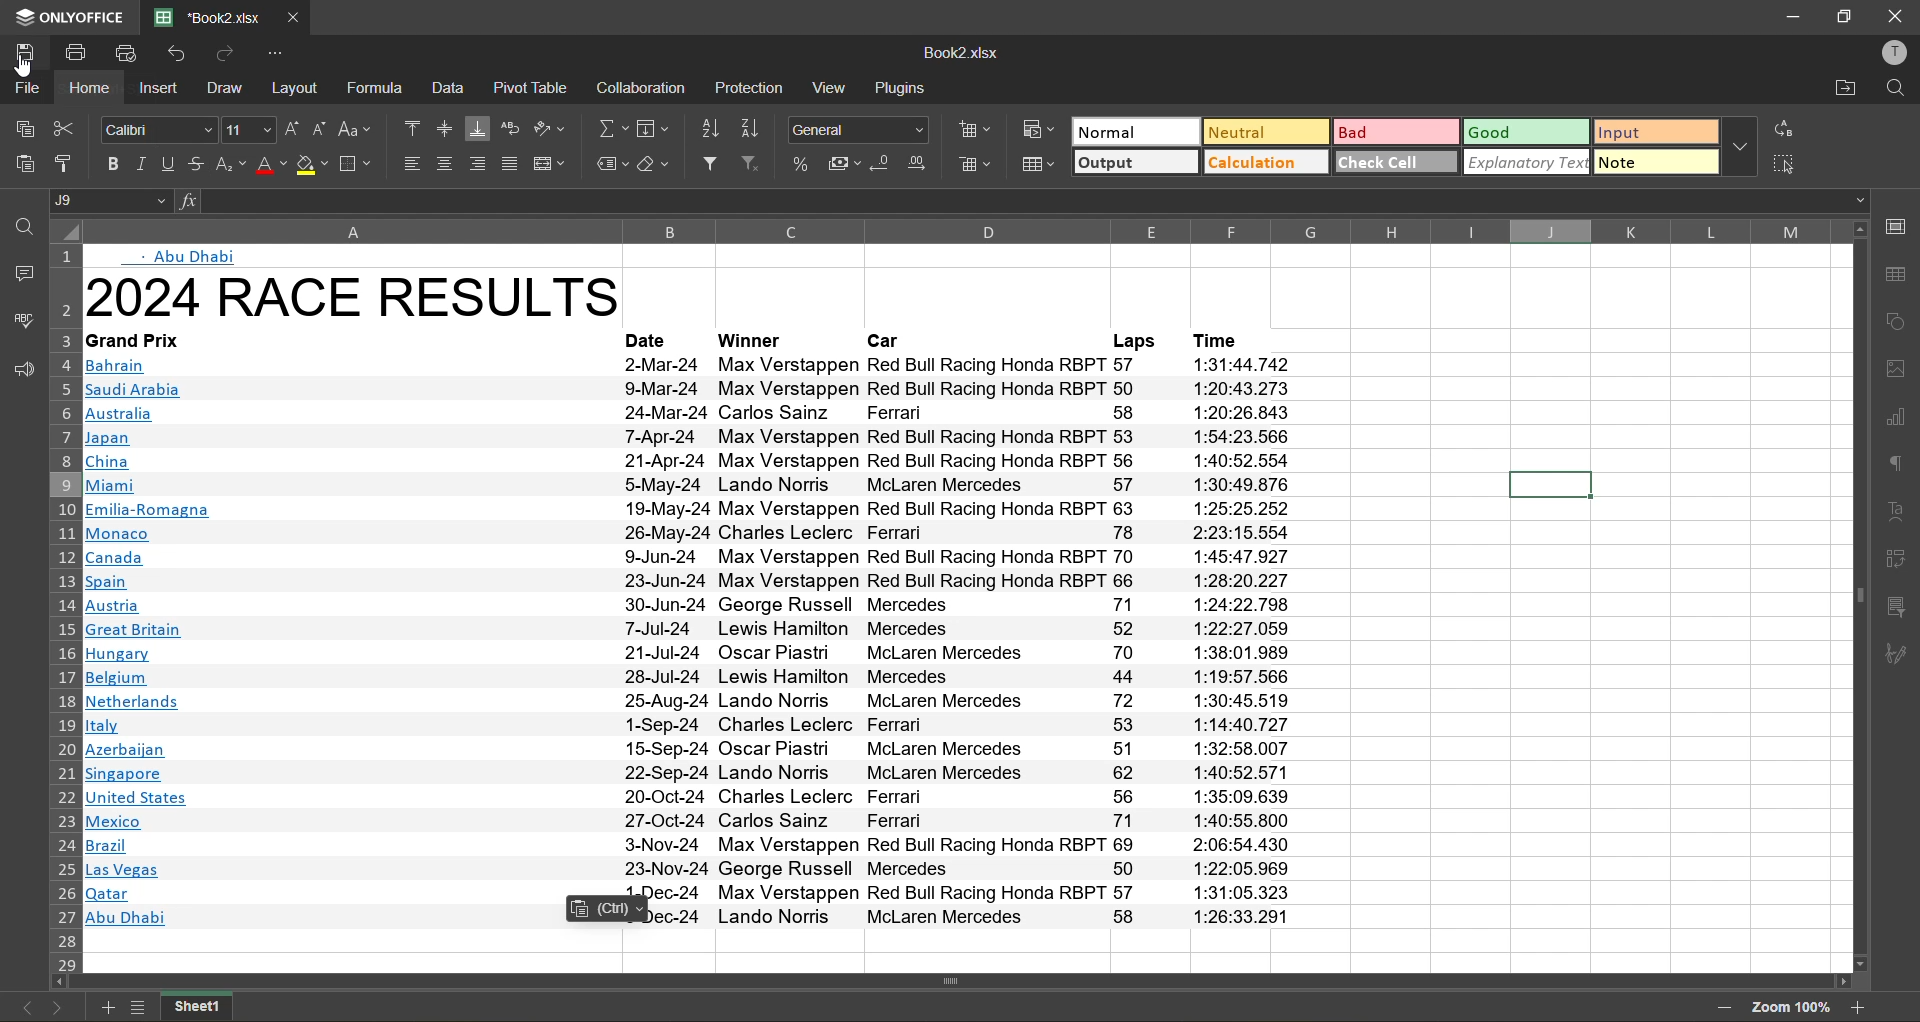  What do you see at coordinates (1898, 608) in the screenshot?
I see `slicer` at bounding box center [1898, 608].